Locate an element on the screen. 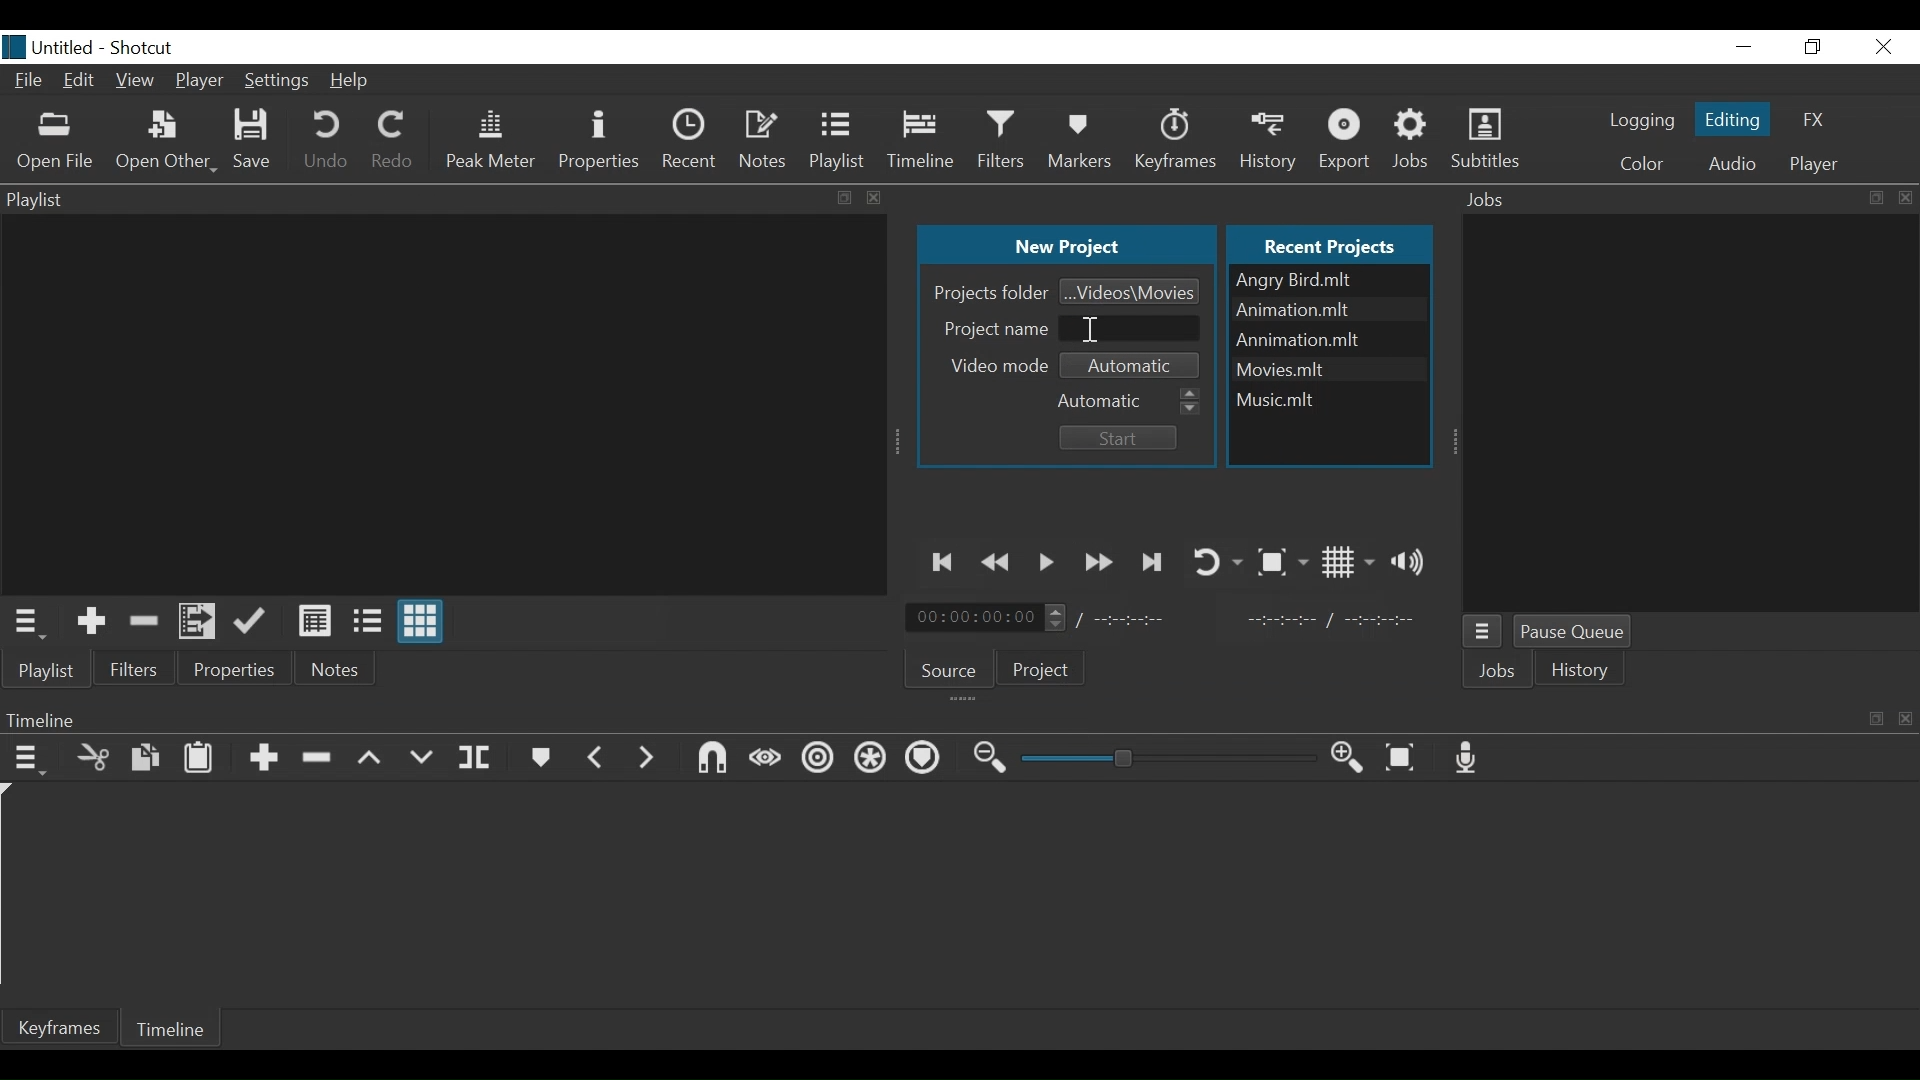 This screenshot has width=1920, height=1080. Browse is located at coordinates (1130, 290).